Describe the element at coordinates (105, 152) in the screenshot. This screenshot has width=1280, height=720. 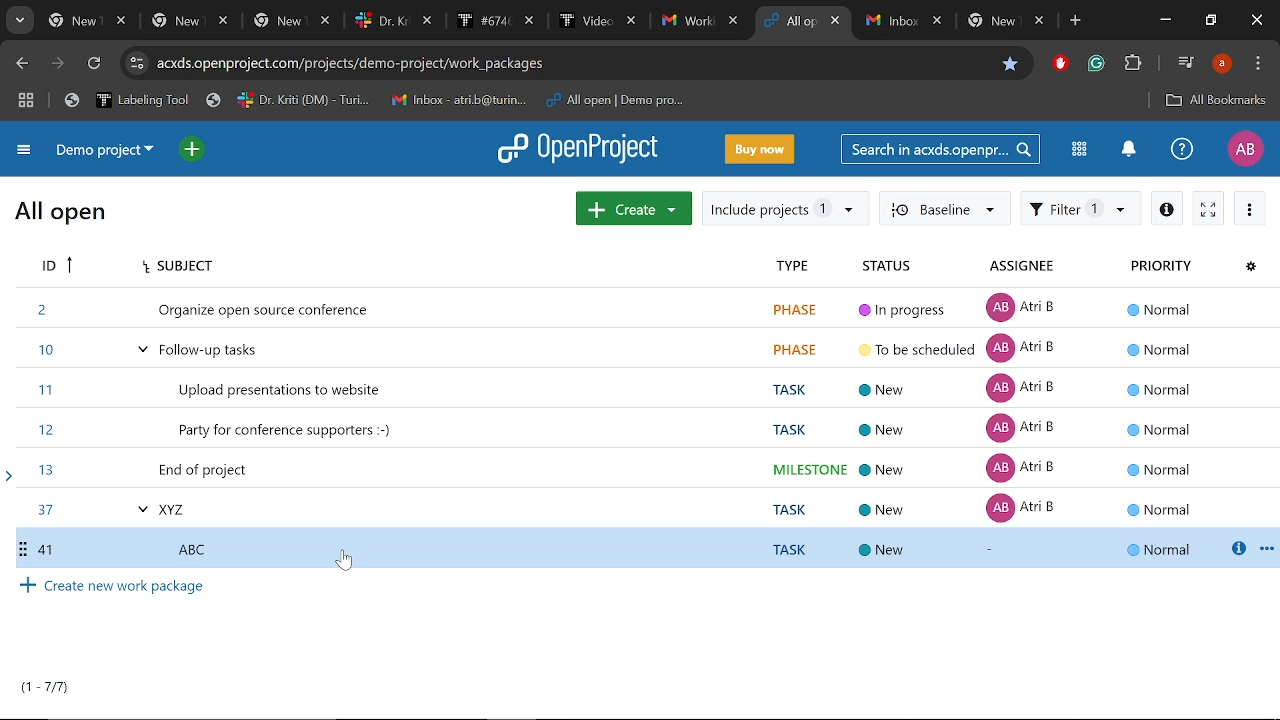
I see `Current project` at that location.